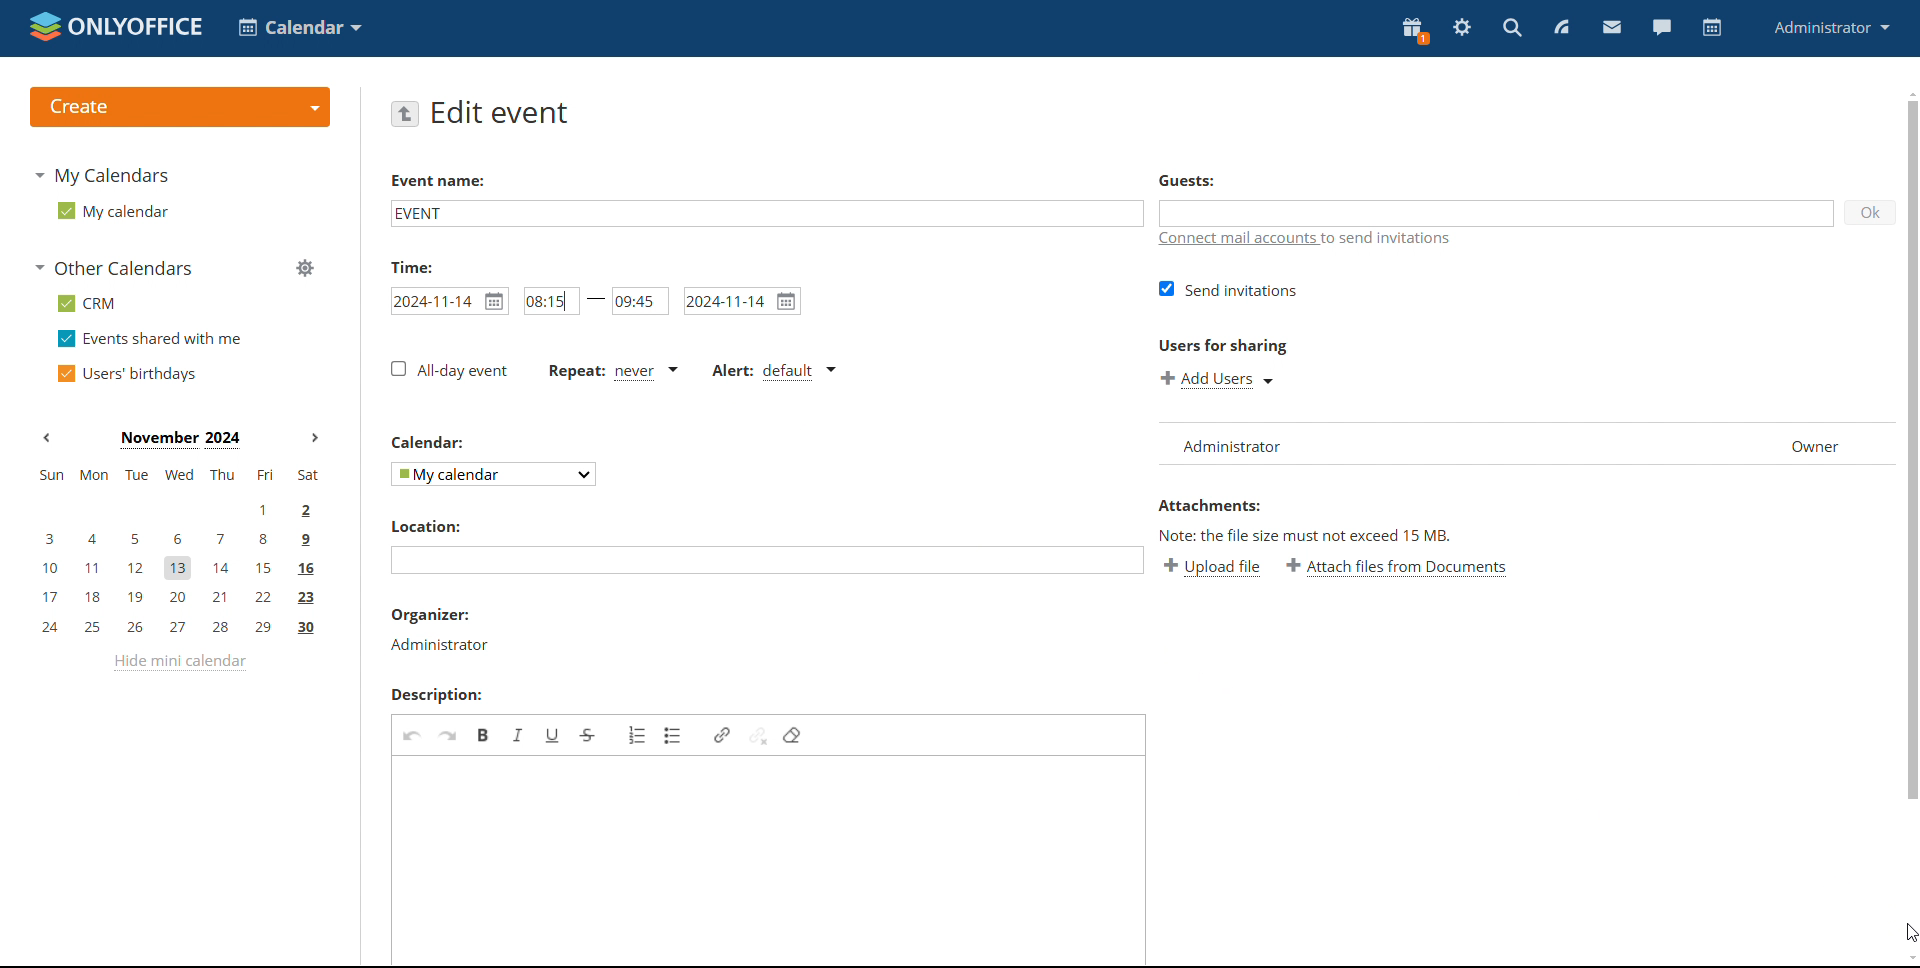 This screenshot has height=968, width=1920. I want to click on start date, so click(449, 301).